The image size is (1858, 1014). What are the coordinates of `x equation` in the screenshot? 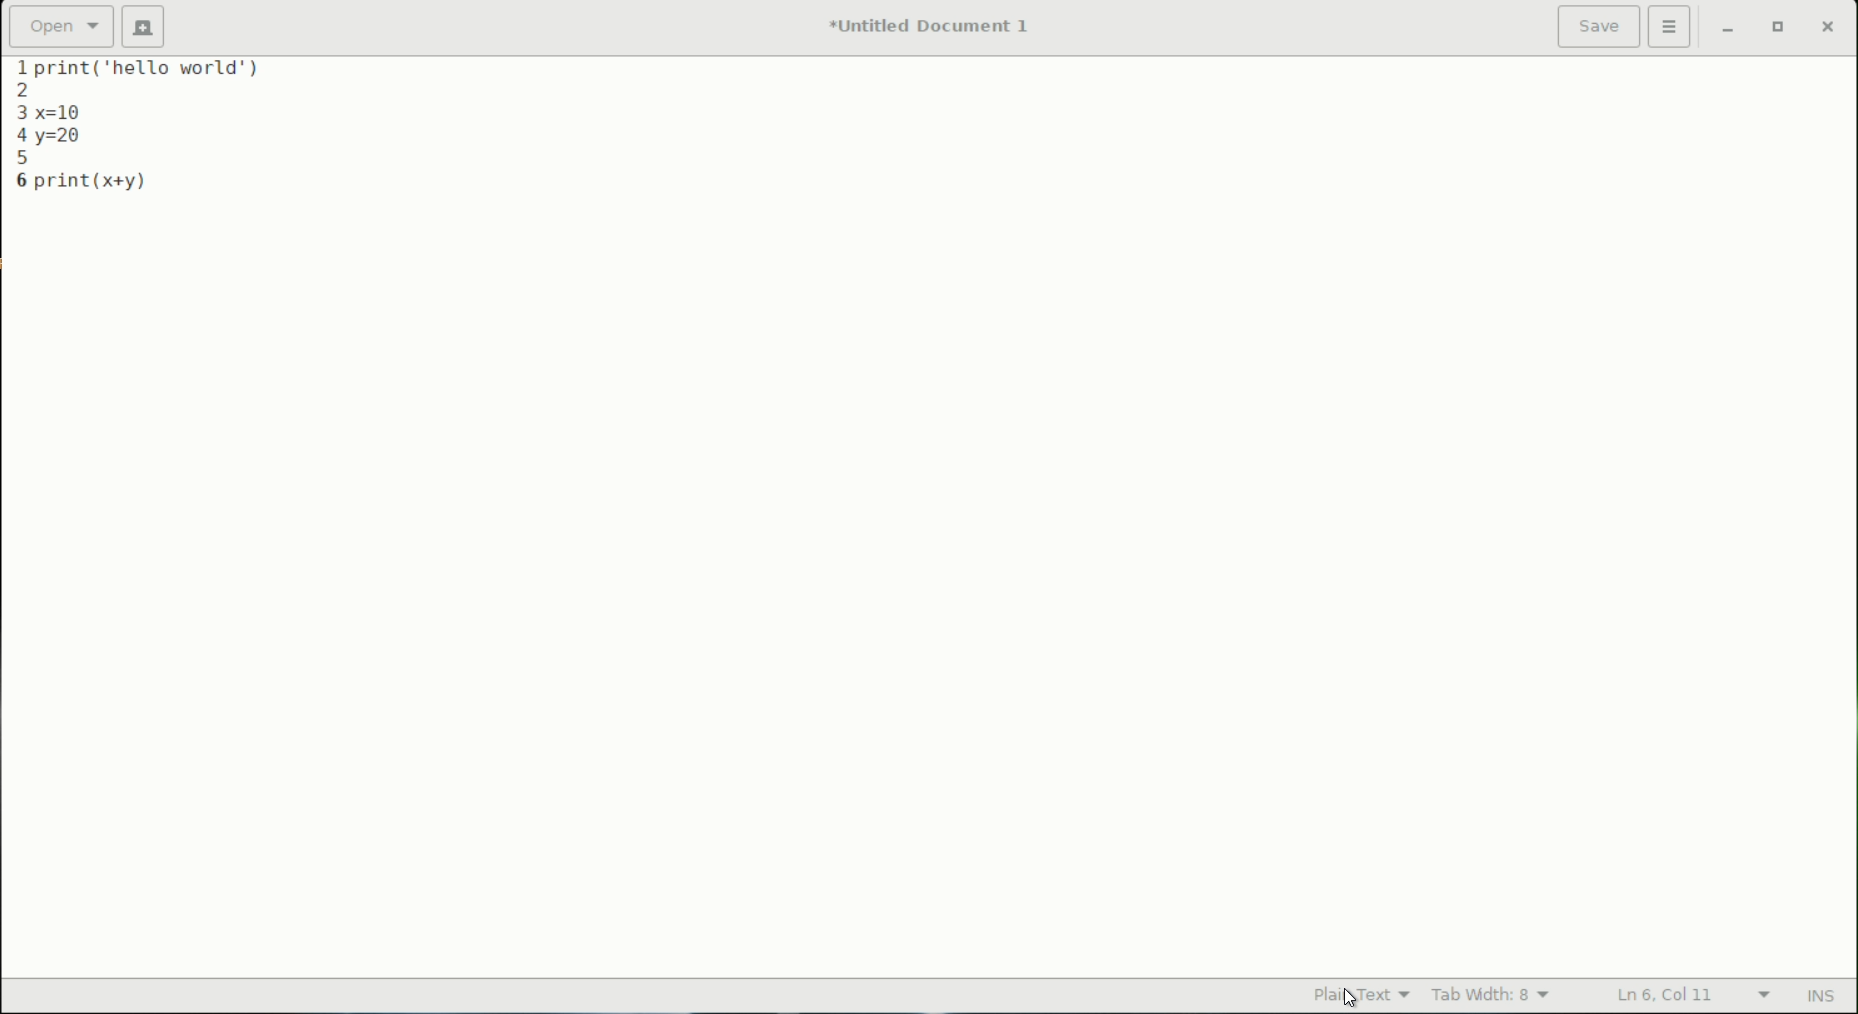 It's located at (73, 110).